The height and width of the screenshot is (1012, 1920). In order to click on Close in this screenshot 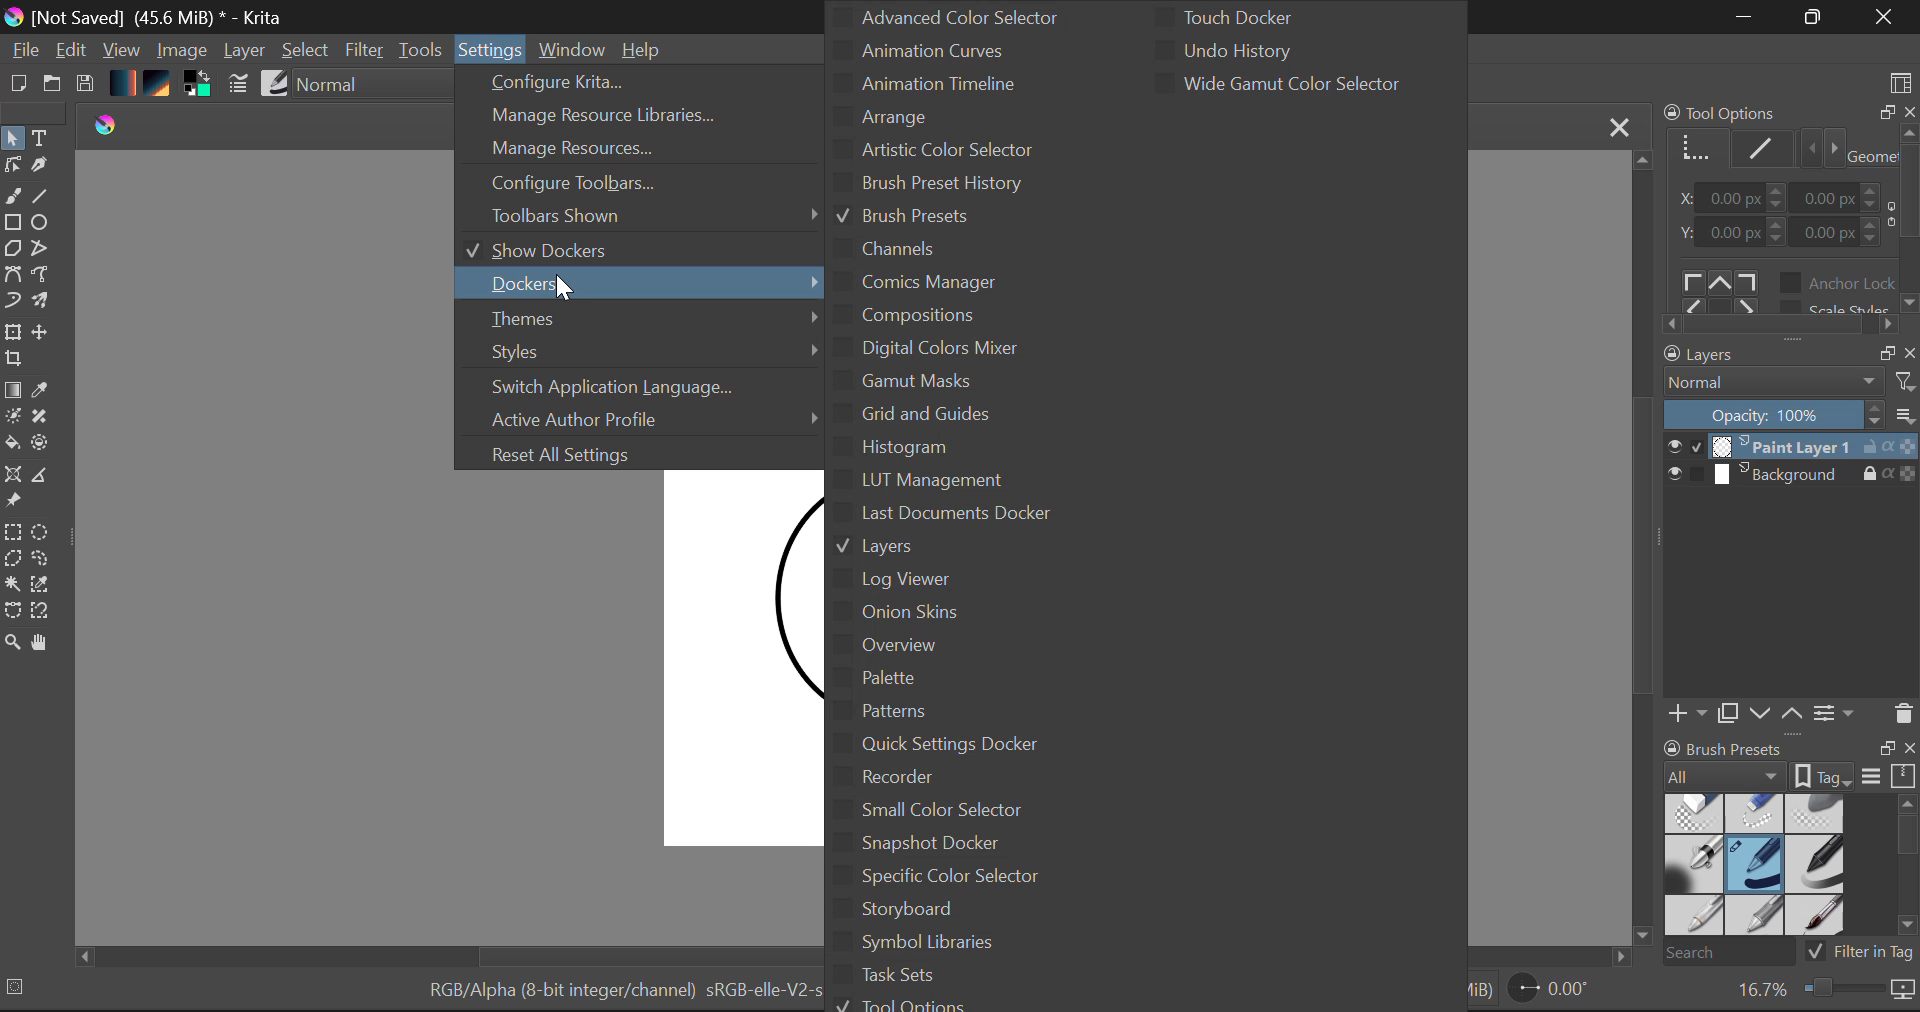, I will do `click(1619, 126)`.